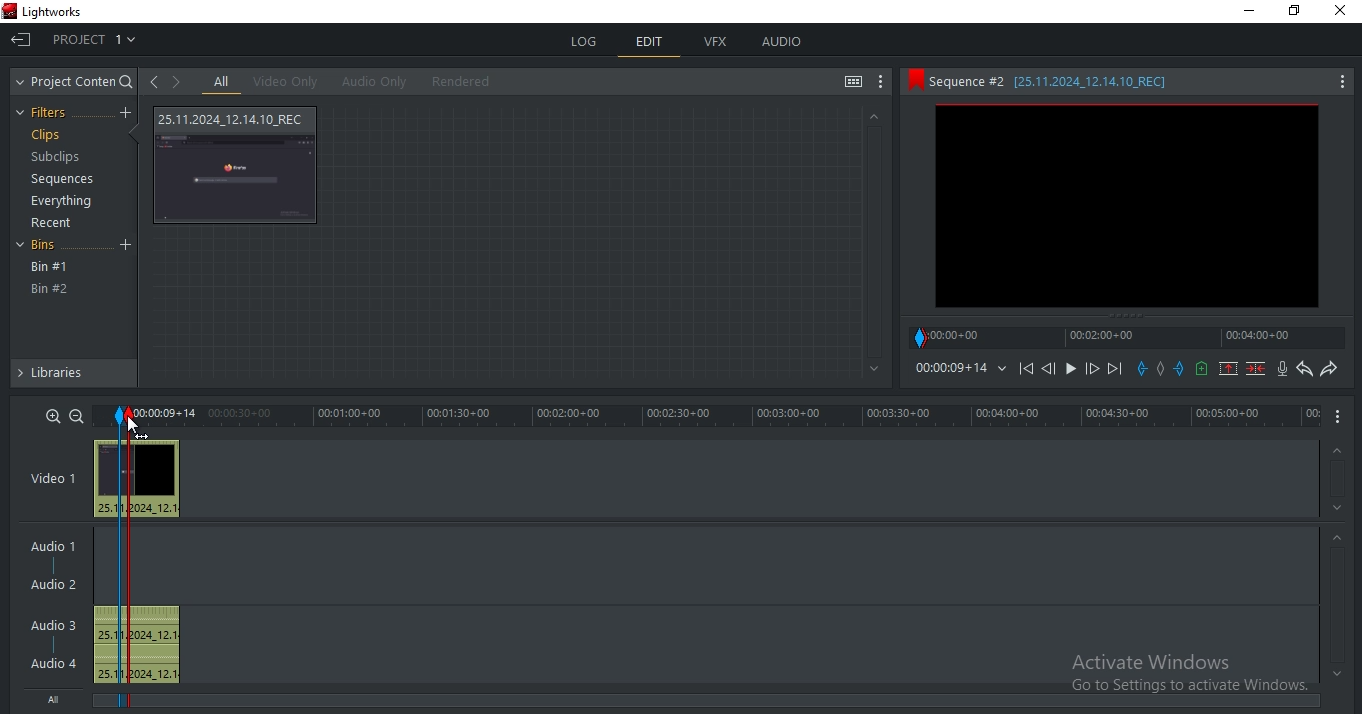  Describe the element at coordinates (1229, 368) in the screenshot. I see `remove marked section` at that location.